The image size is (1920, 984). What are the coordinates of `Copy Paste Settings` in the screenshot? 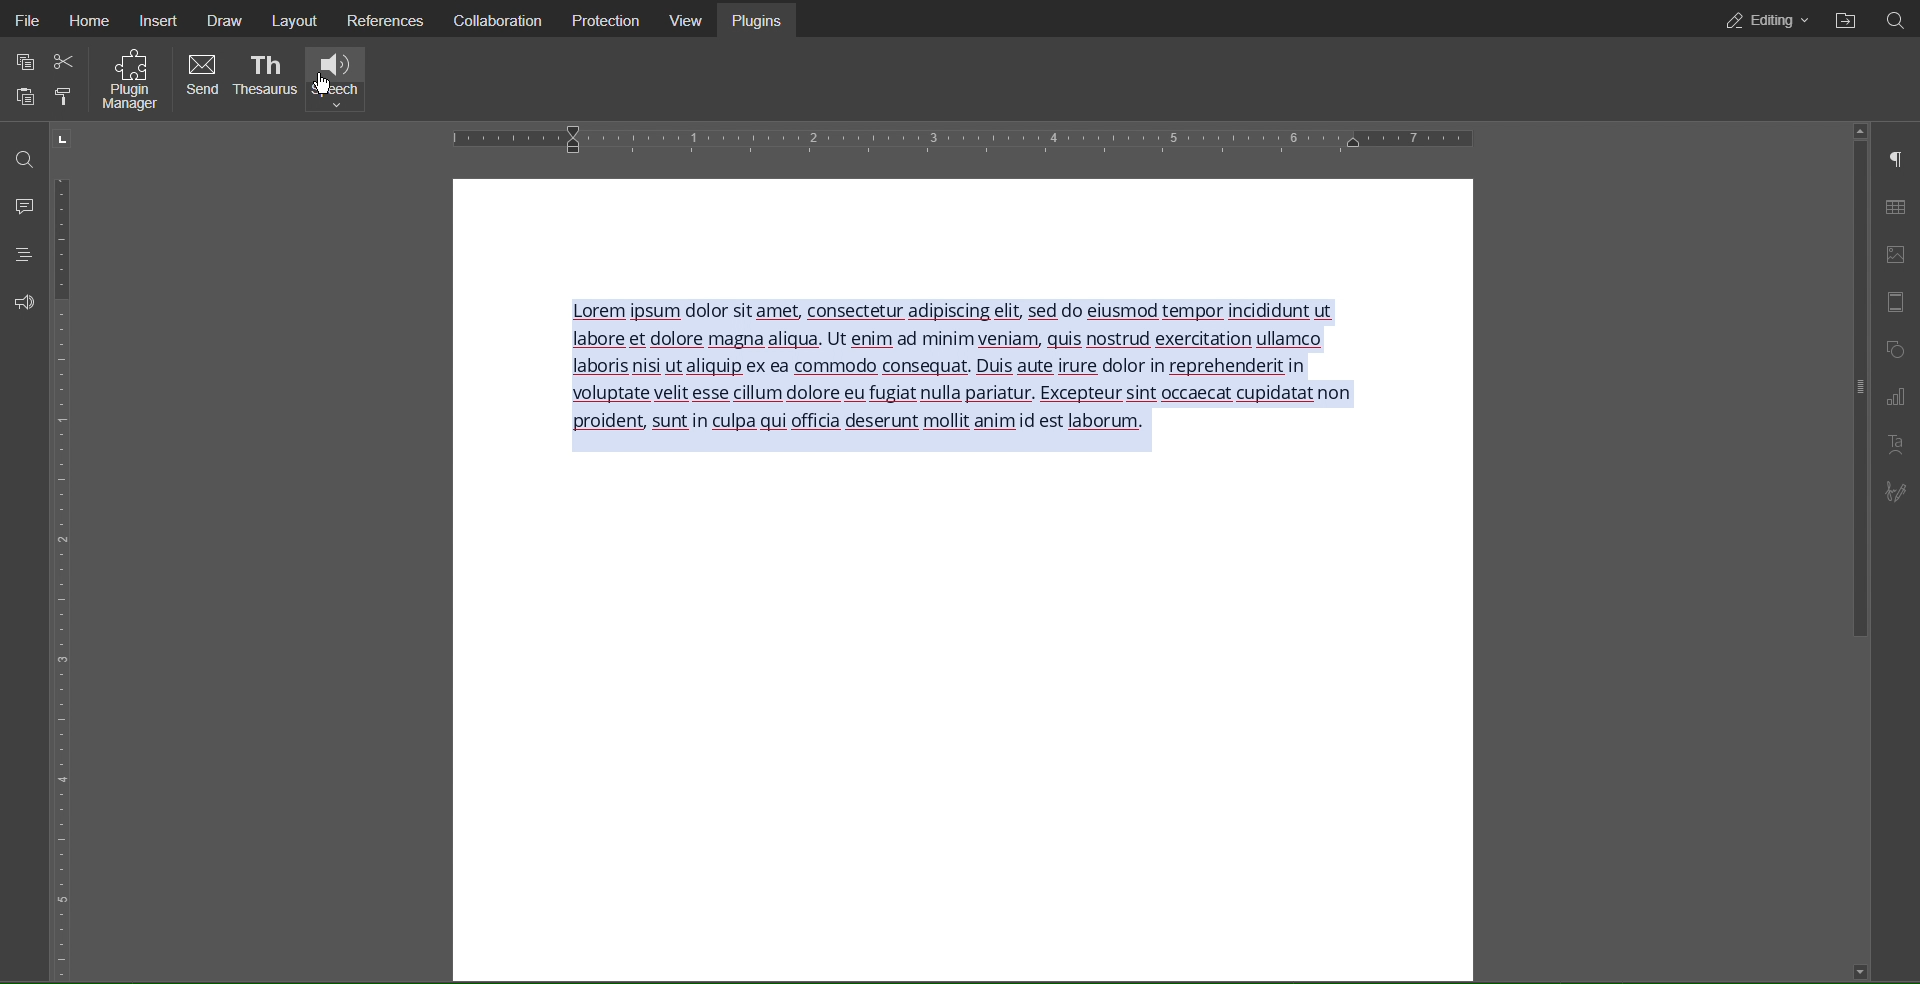 It's located at (23, 60).